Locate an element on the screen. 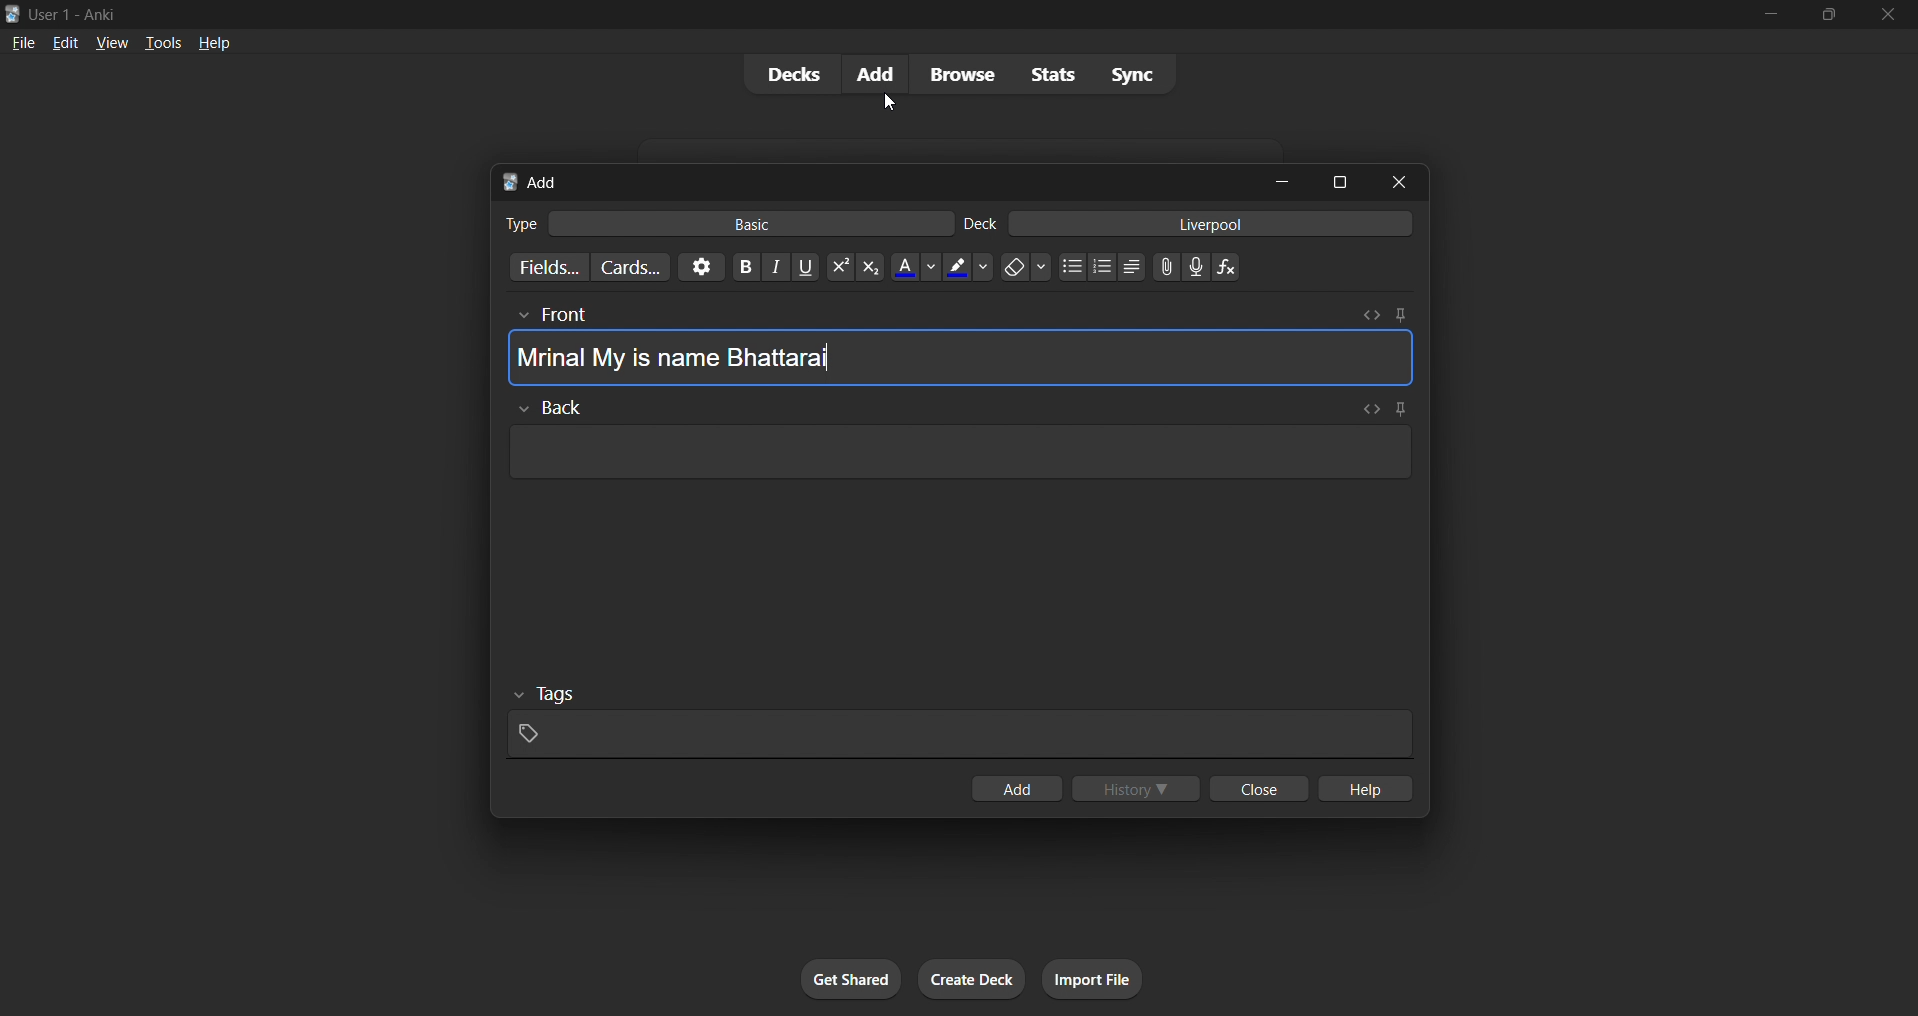 The height and width of the screenshot is (1016, 1918). add title bar is located at coordinates (863, 179).